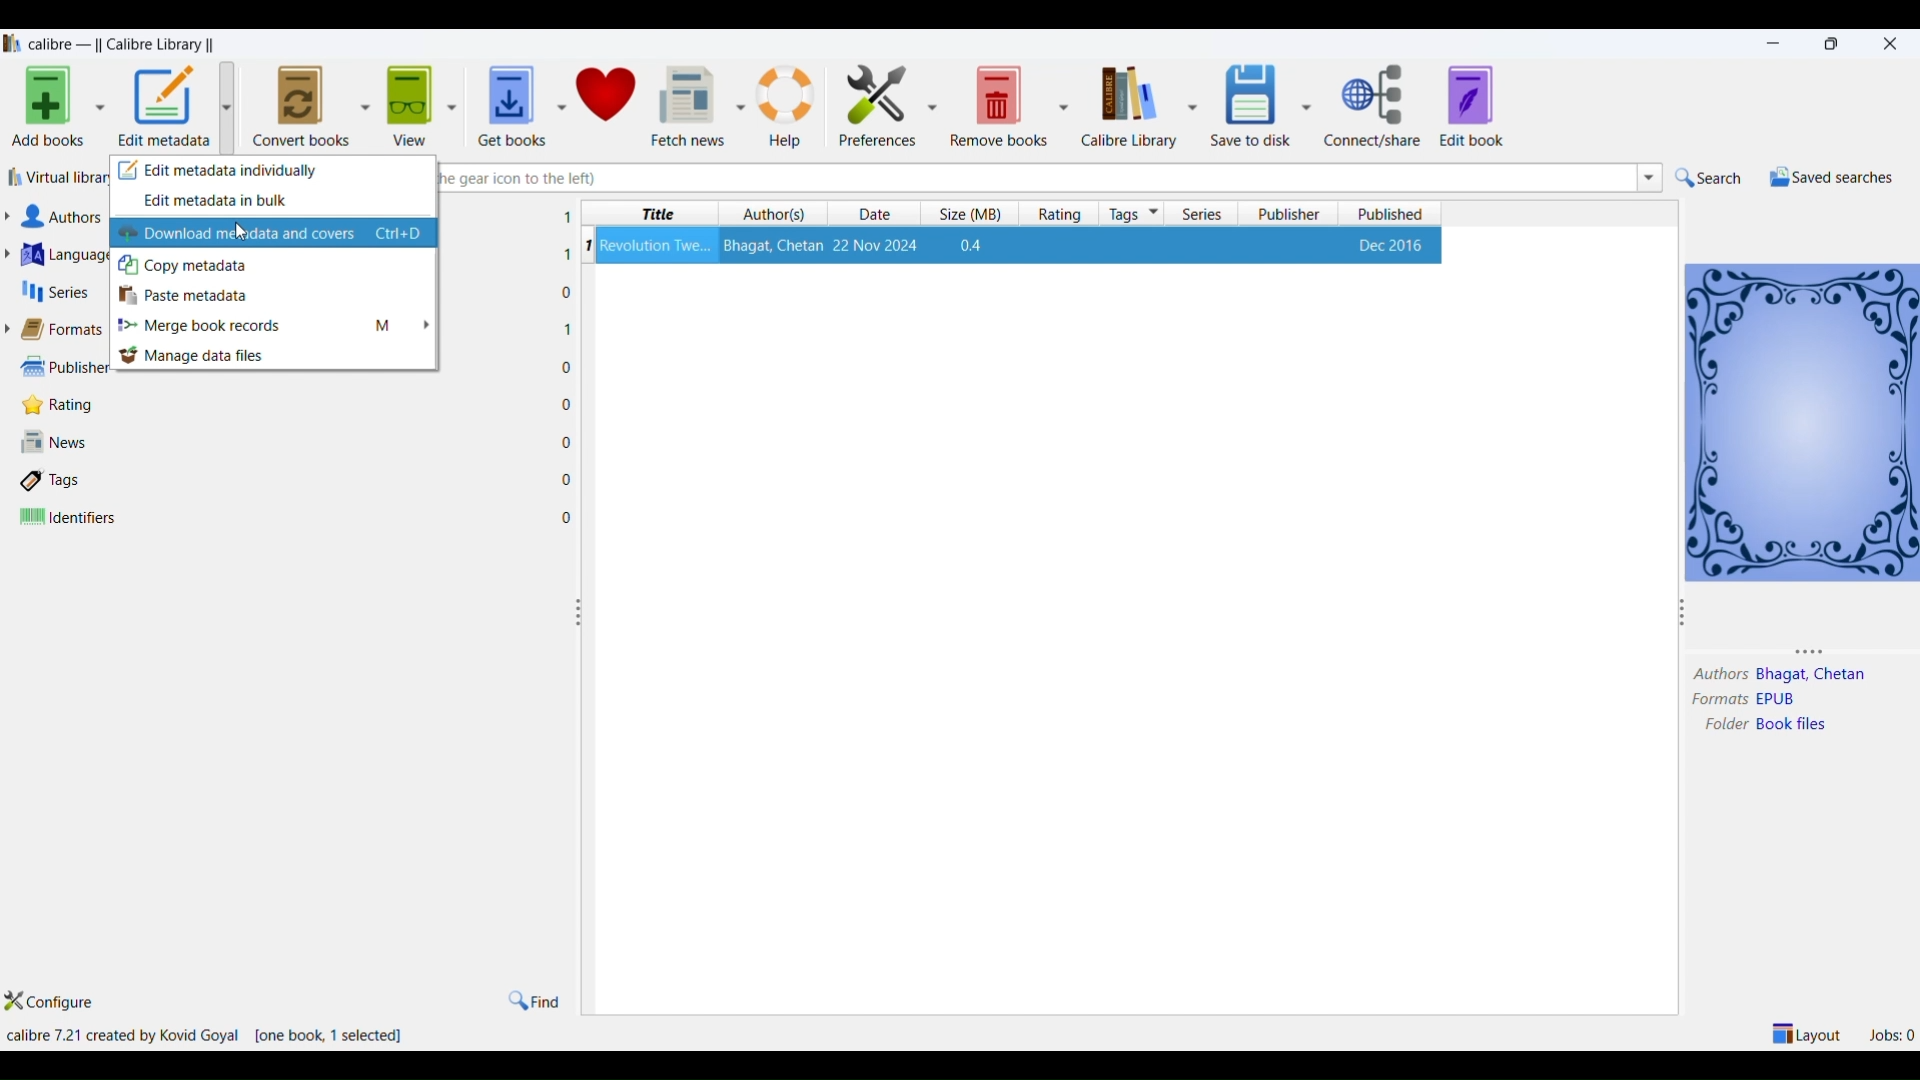  Describe the element at coordinates (1796, 725) in the screenshot. I see `folder name` at that location.